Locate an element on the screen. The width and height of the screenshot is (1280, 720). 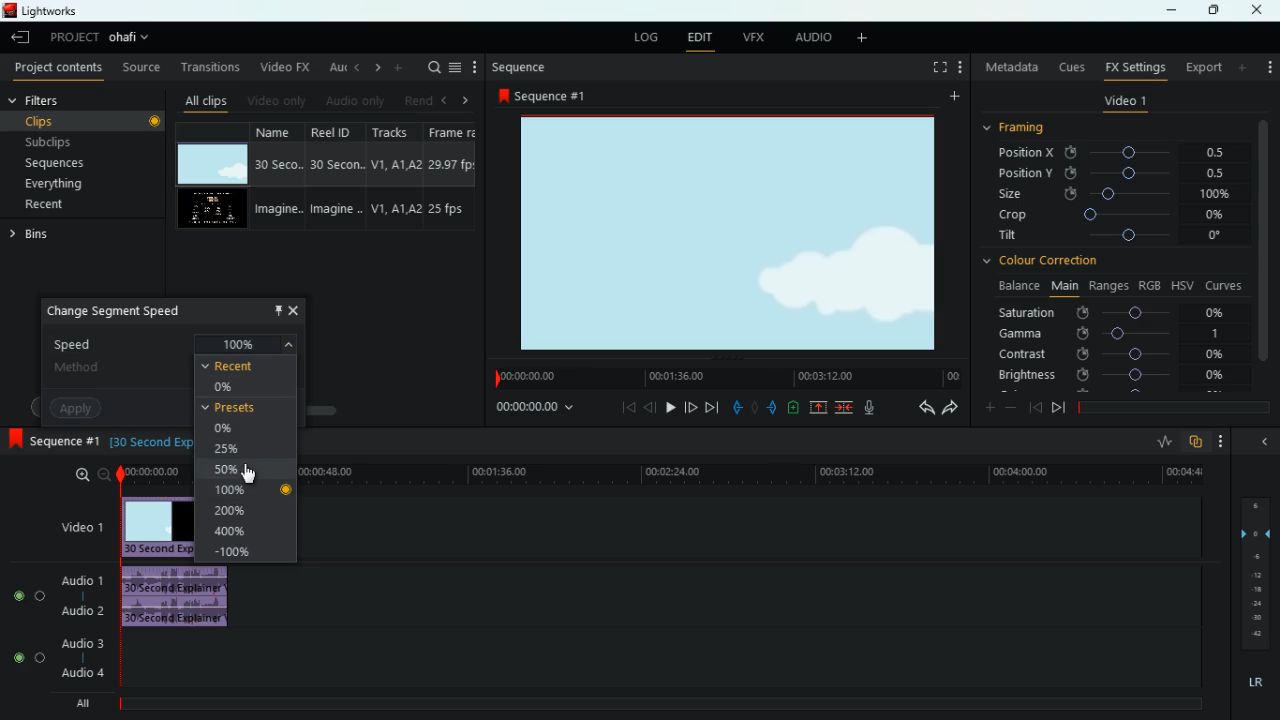
 is located at coordinates (287, 489).